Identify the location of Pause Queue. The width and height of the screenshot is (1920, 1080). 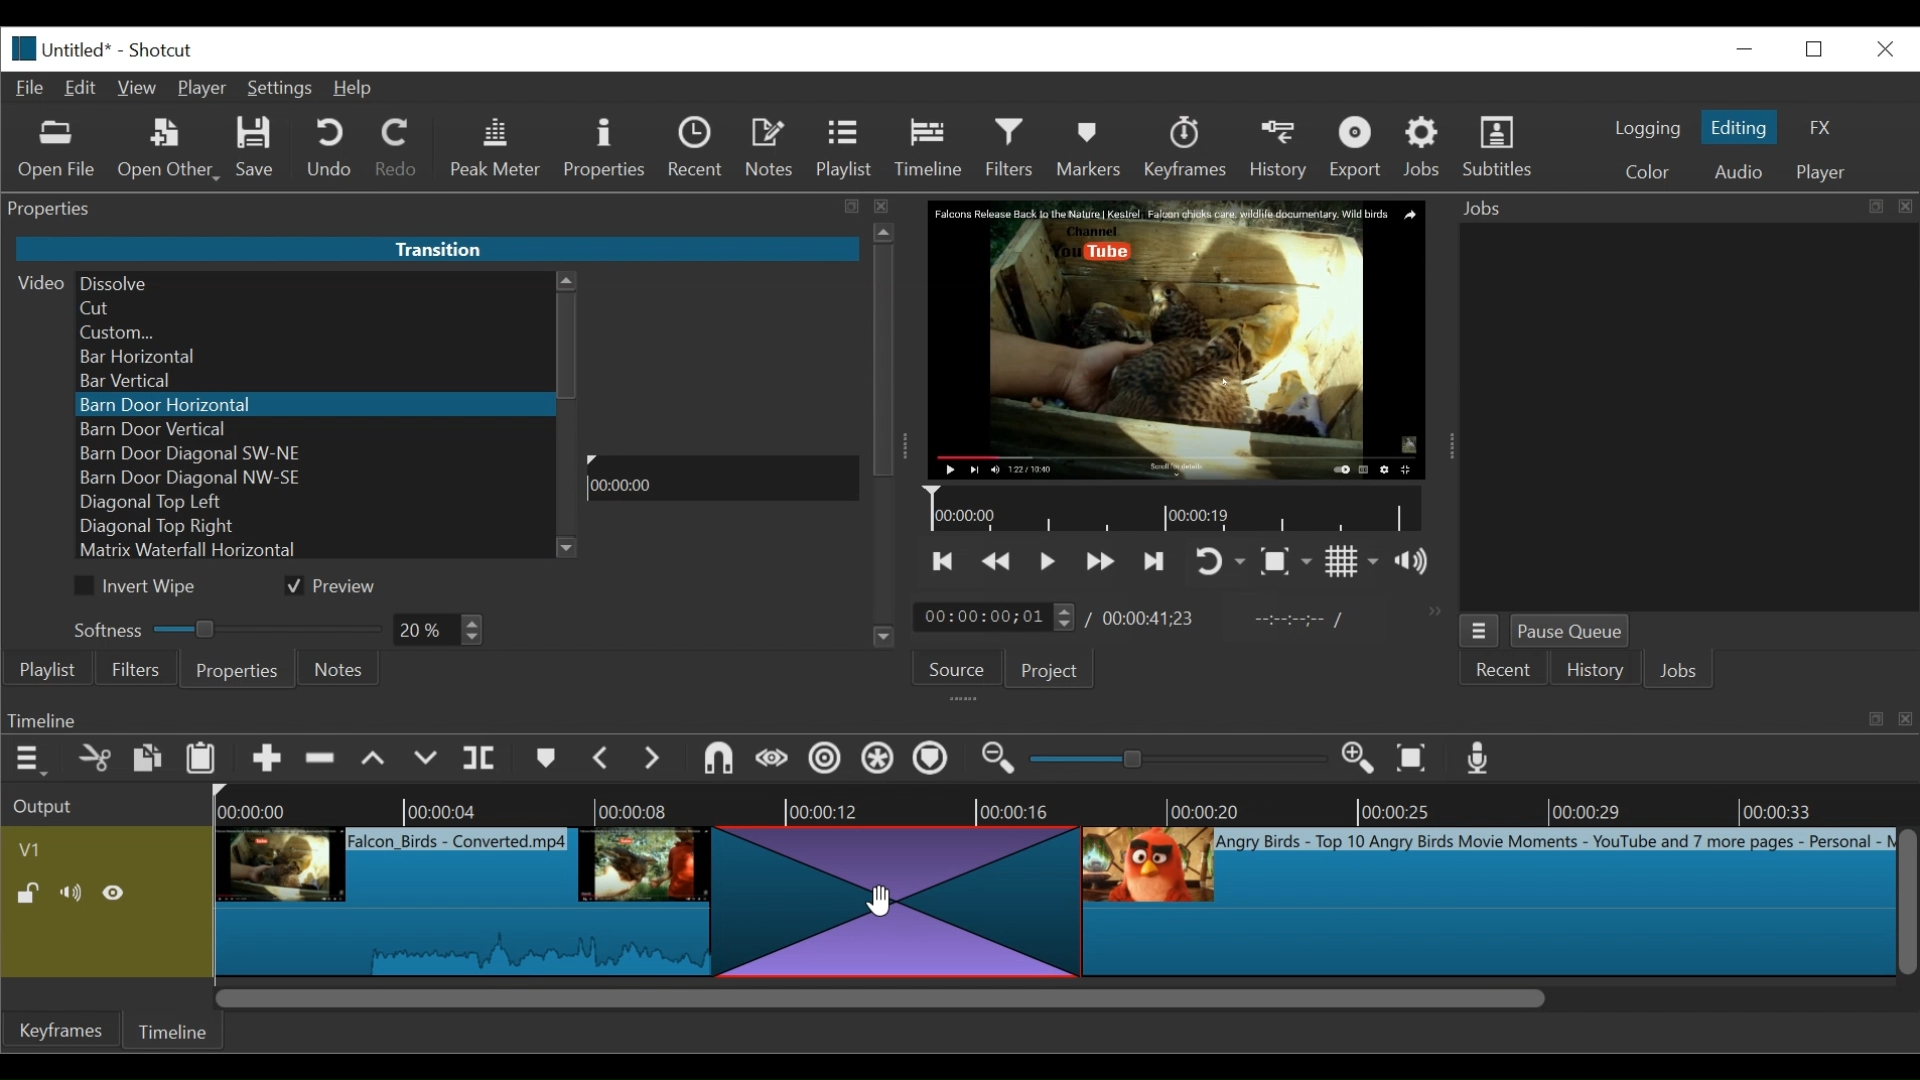
(1573, 632).